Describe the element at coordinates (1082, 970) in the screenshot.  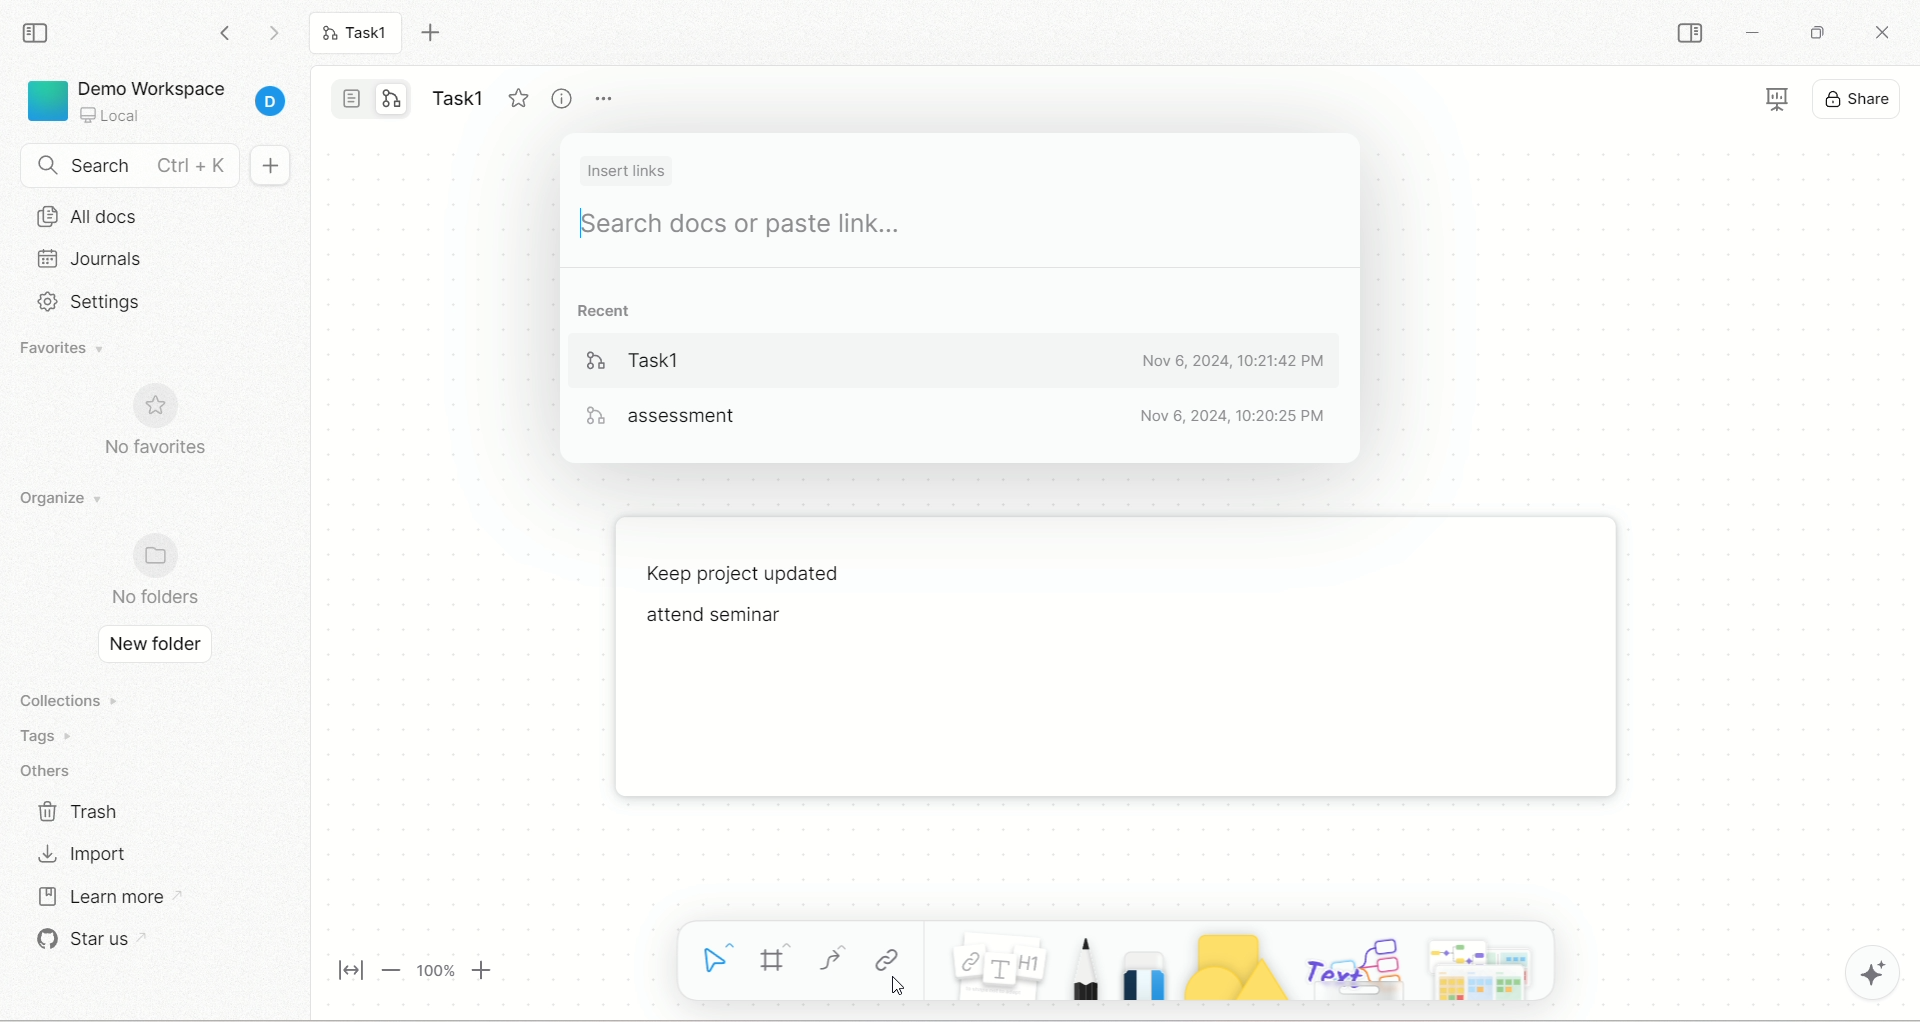
I see `pencil` at that location.